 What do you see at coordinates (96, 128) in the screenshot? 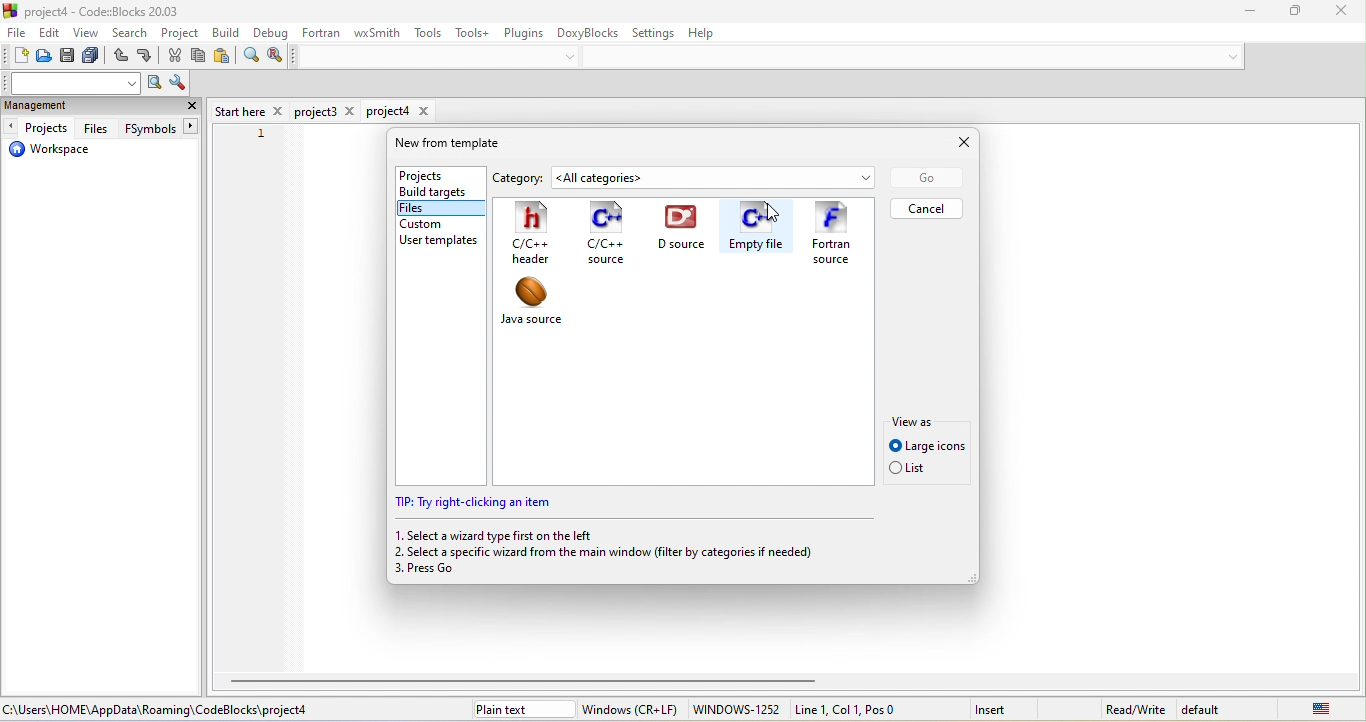
I see `files` at bounding box center [96, 128].